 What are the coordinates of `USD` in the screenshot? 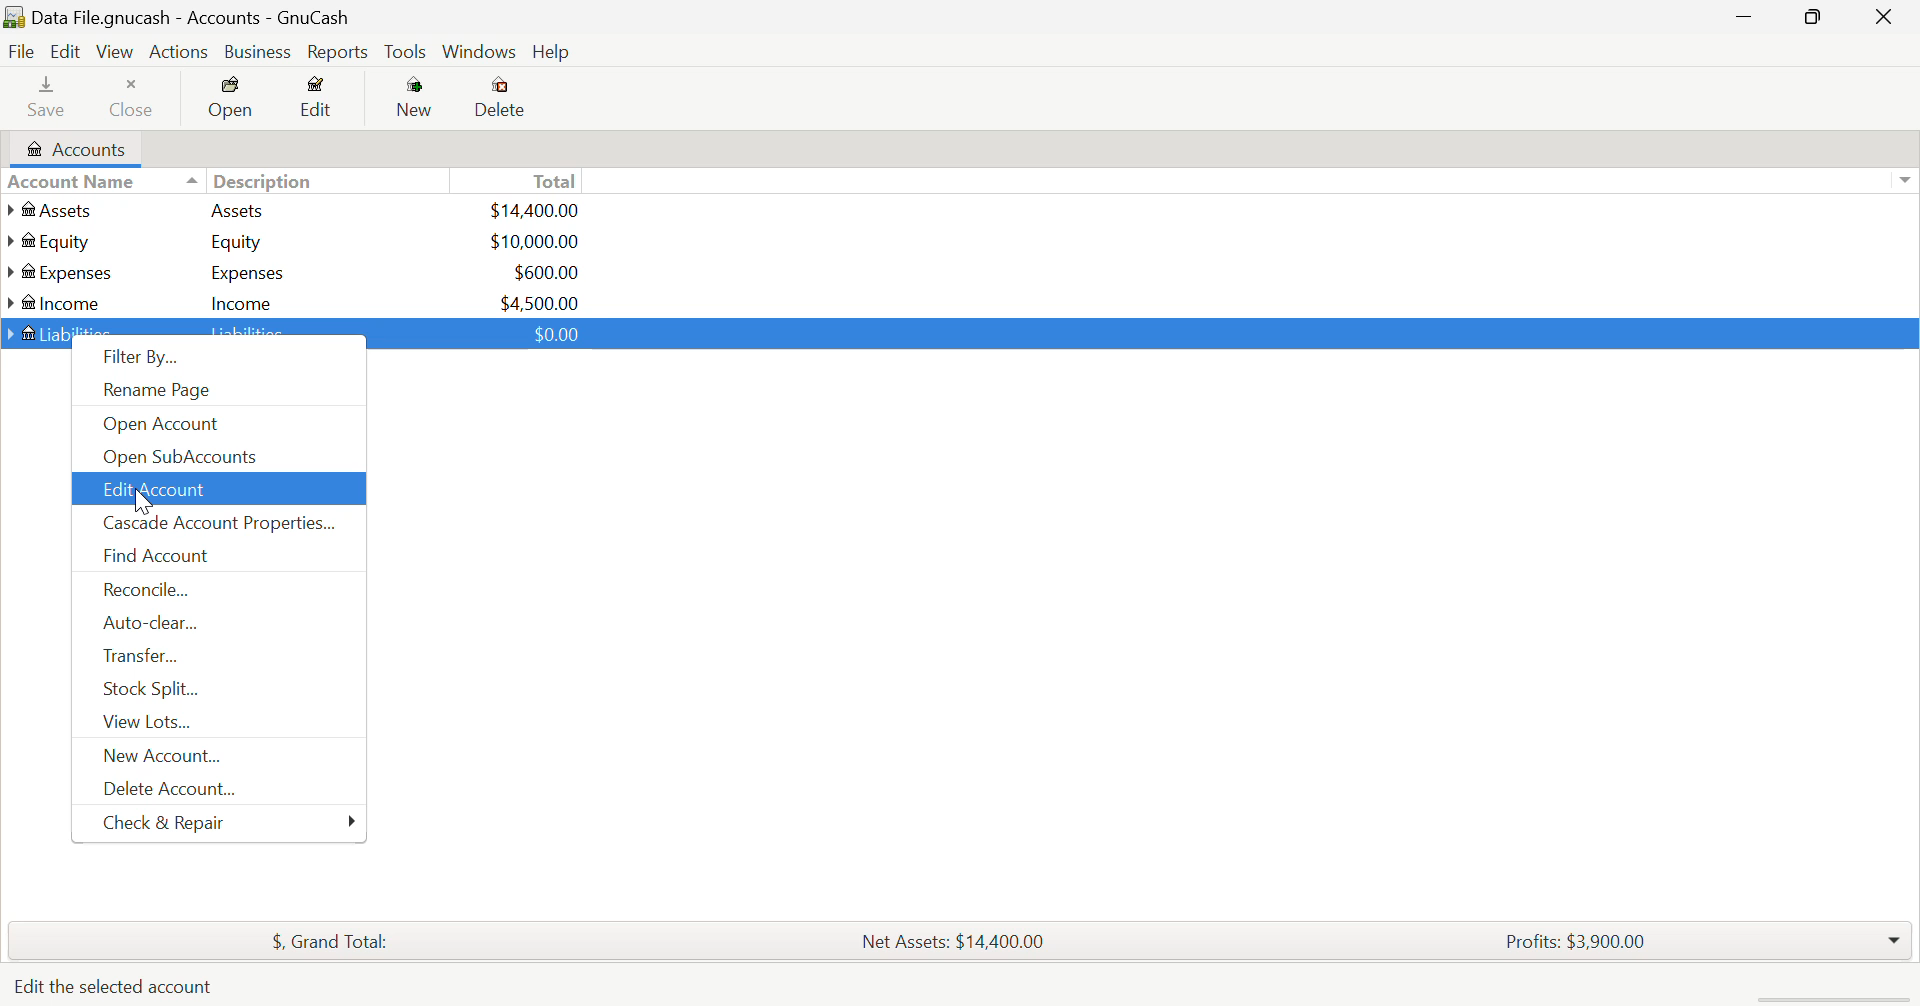 It's located at (534, 241).